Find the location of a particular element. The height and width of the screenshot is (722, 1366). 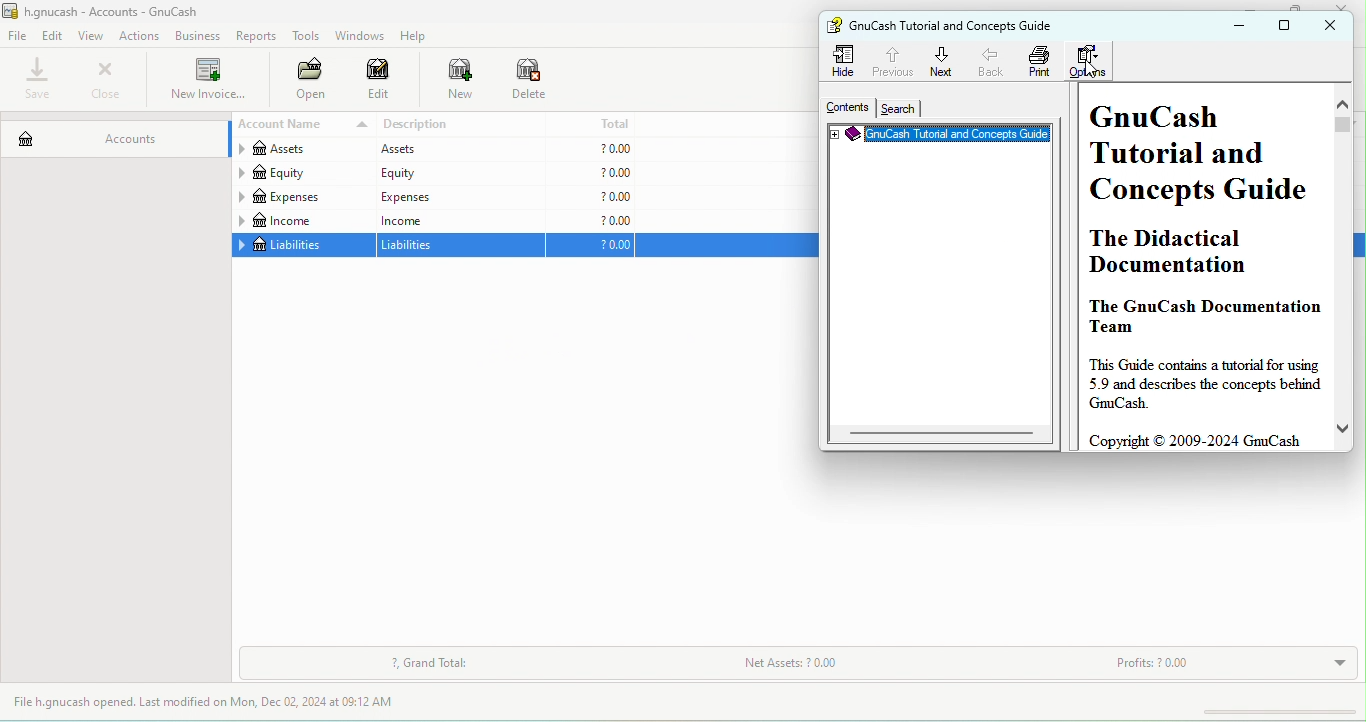

reports is located at coordinates (258, 36).